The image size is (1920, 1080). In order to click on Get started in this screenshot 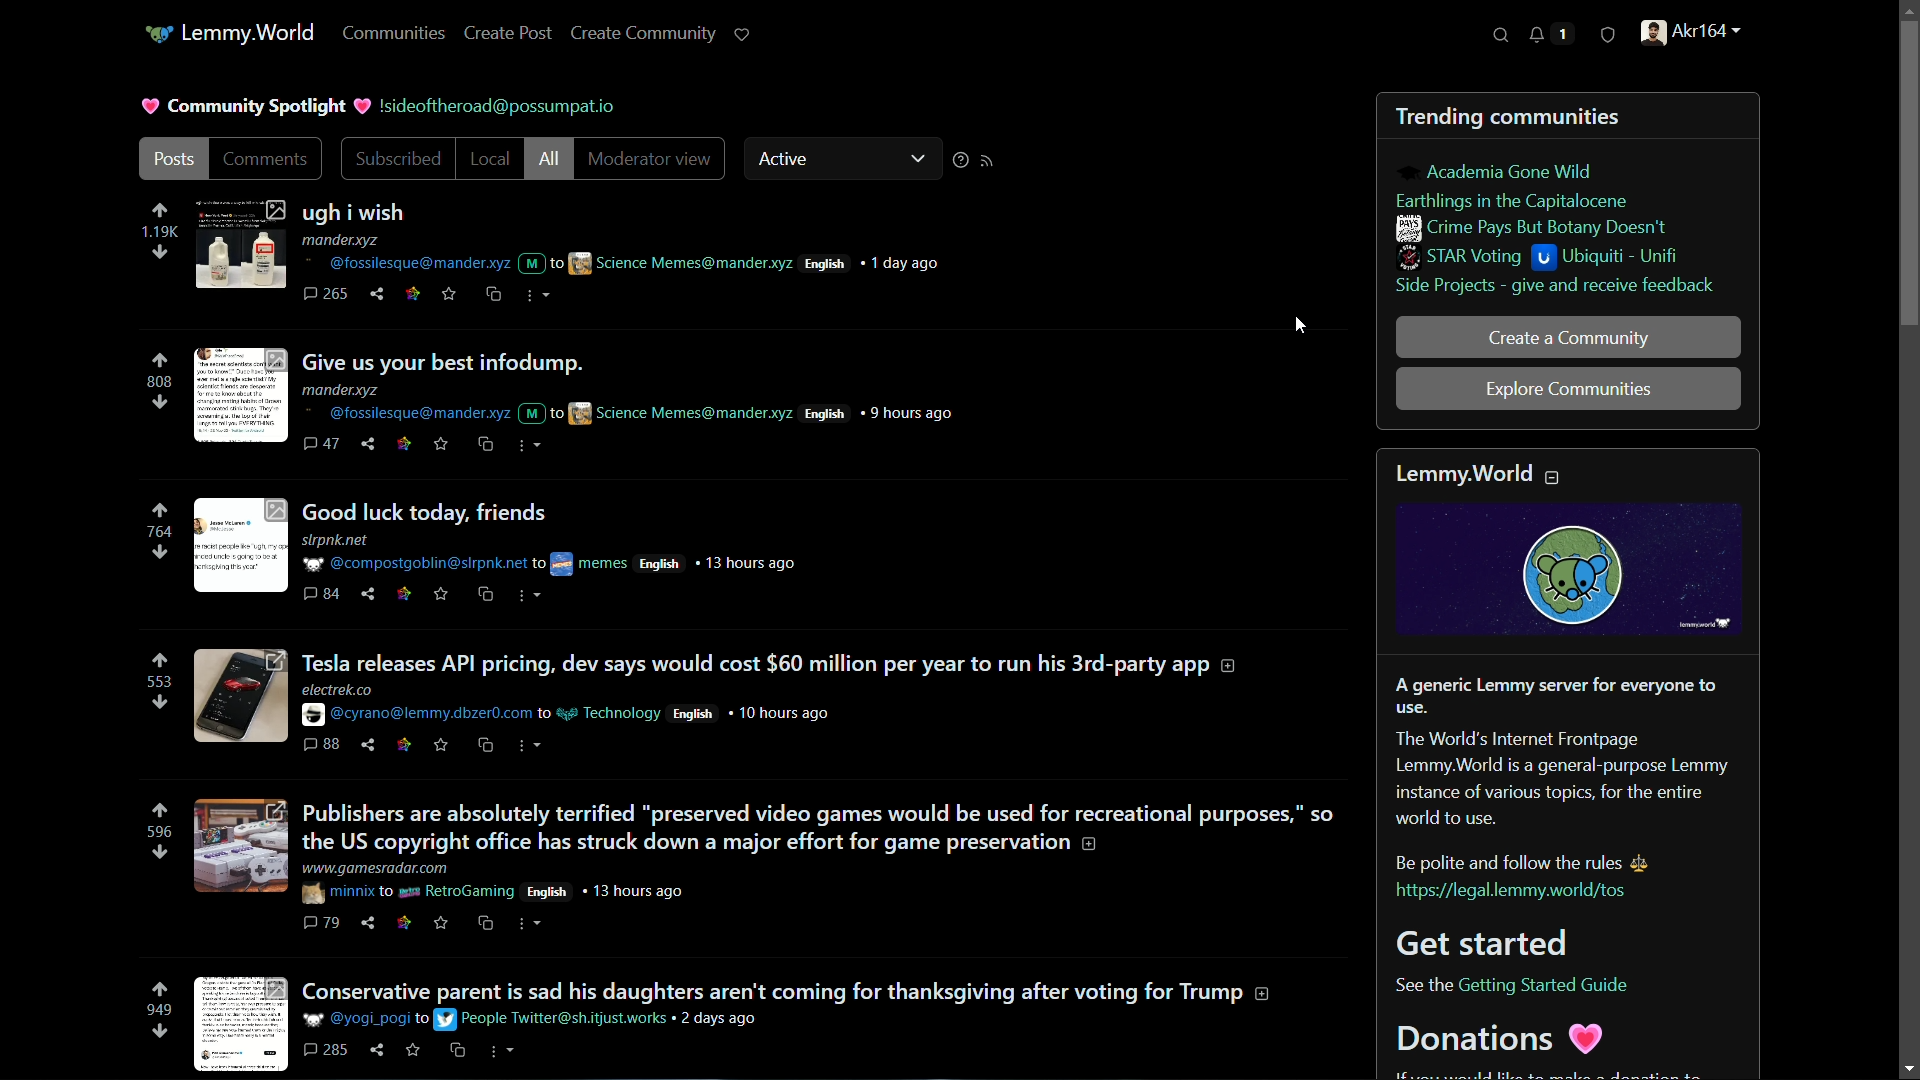, I will do `click(1490, 941)`.